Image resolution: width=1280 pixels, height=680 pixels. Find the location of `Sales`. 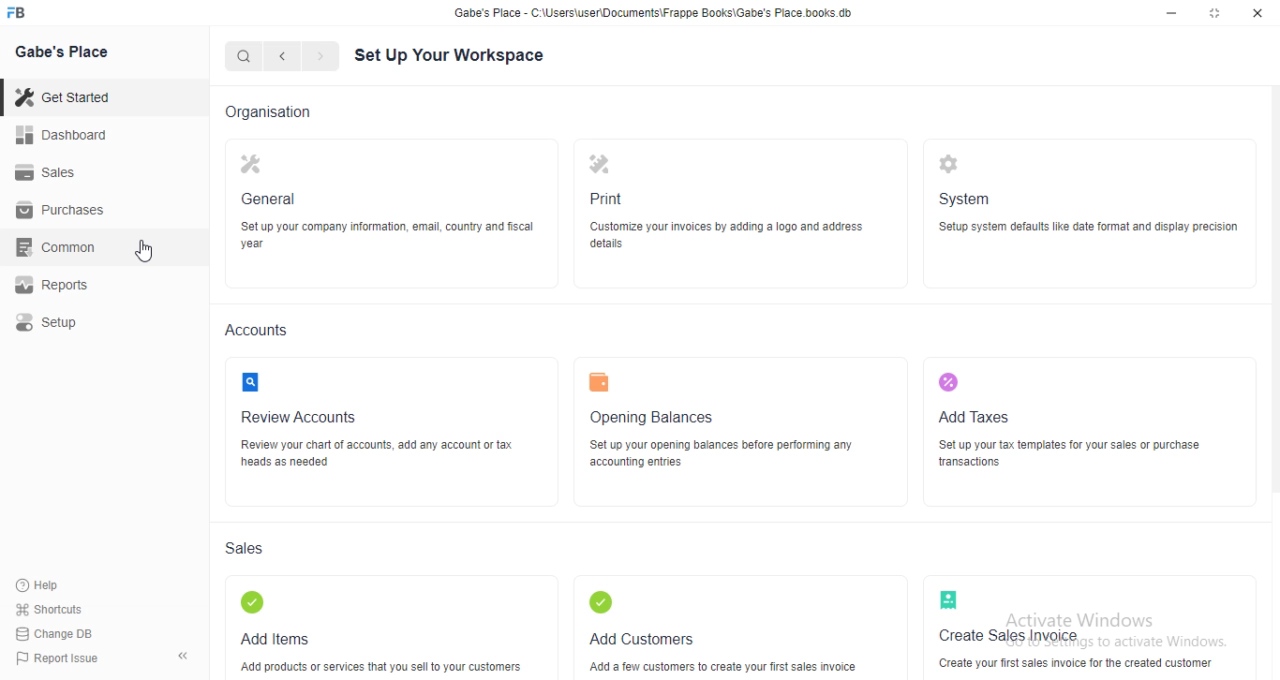

Sales is located at coordinates (246, 549).